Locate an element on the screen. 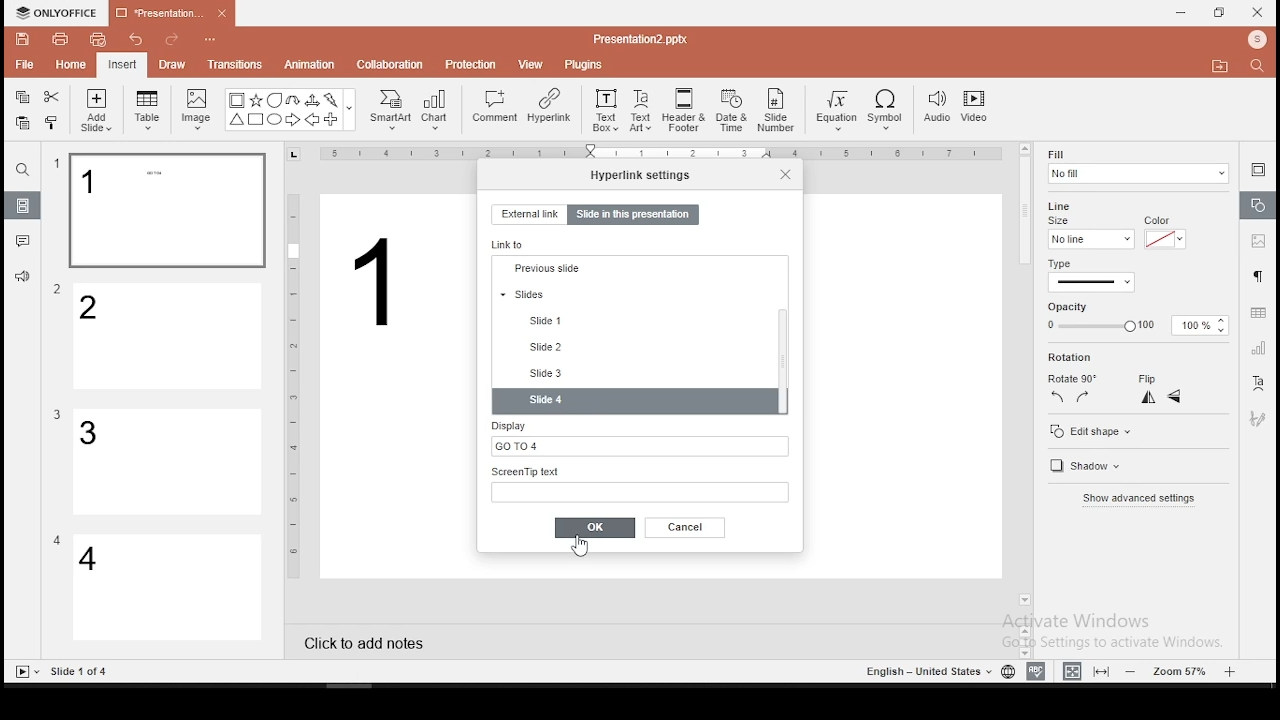 This screenshot has height=720, width=1280. slide 1 is located at coordinates (166, 211).